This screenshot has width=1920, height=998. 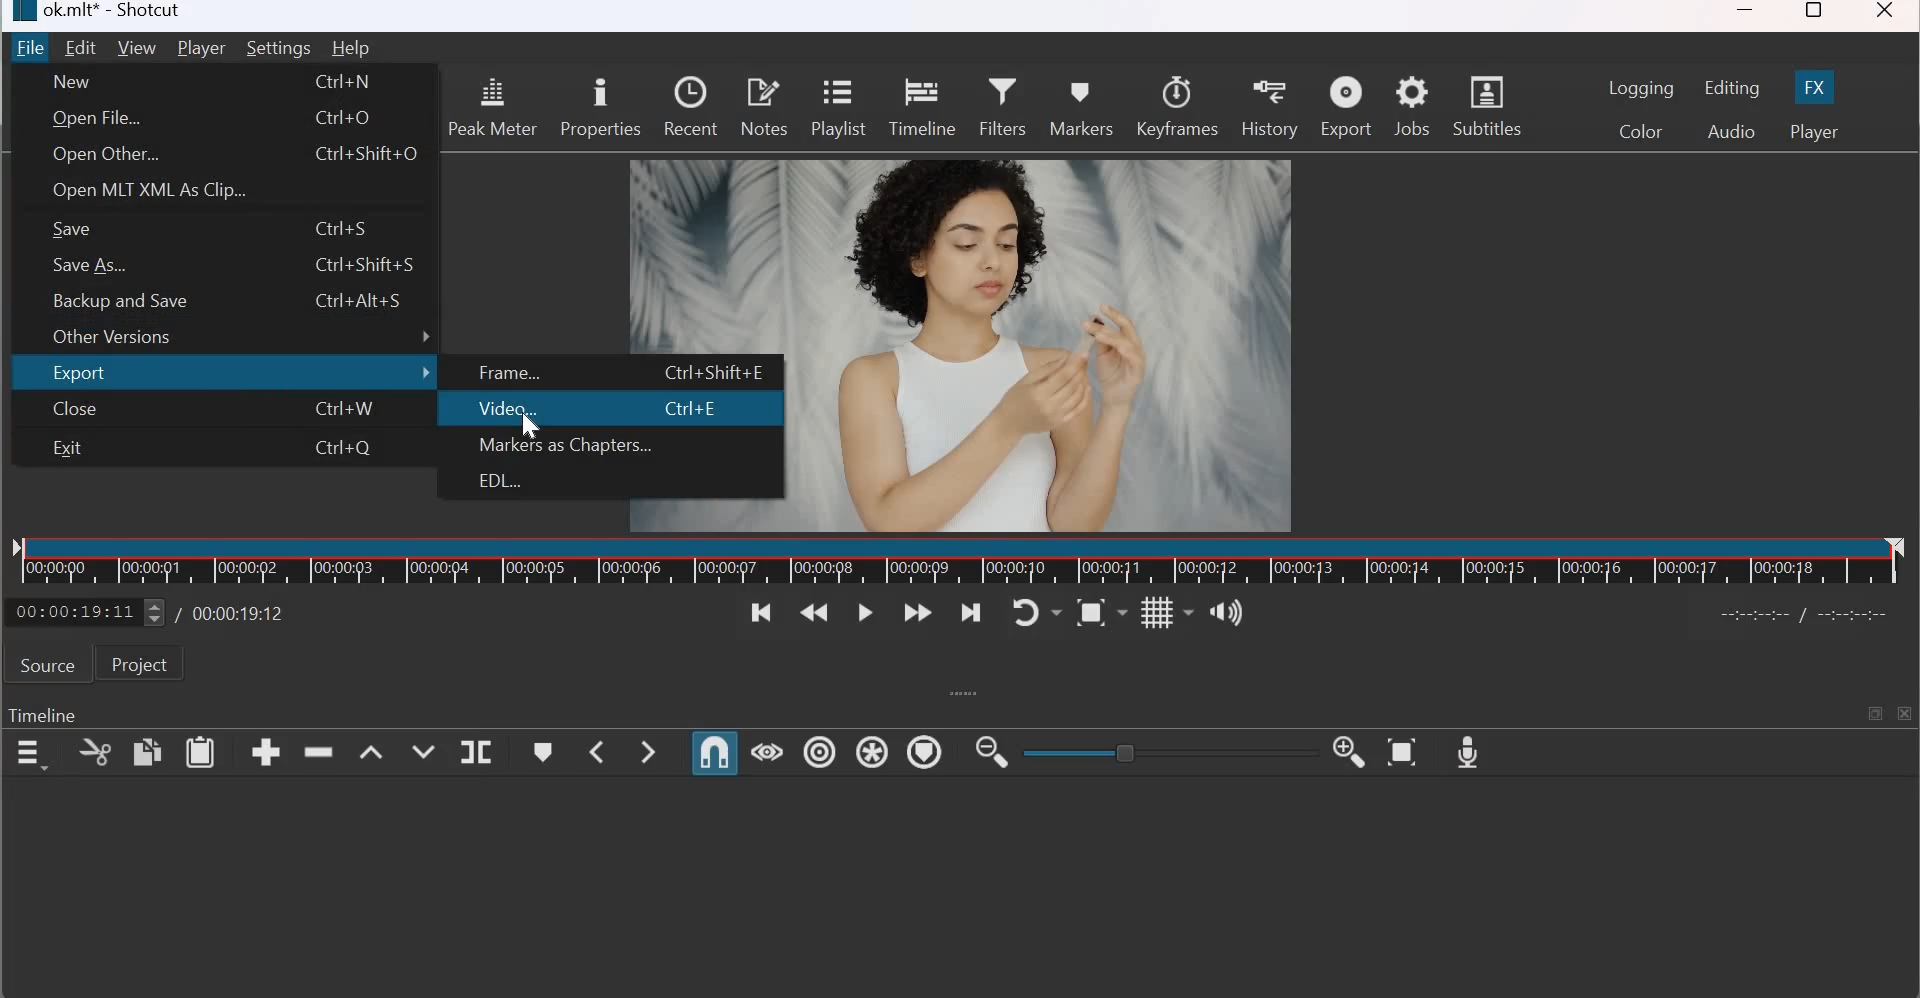 I want to click on append, so click(x=266, y=751).